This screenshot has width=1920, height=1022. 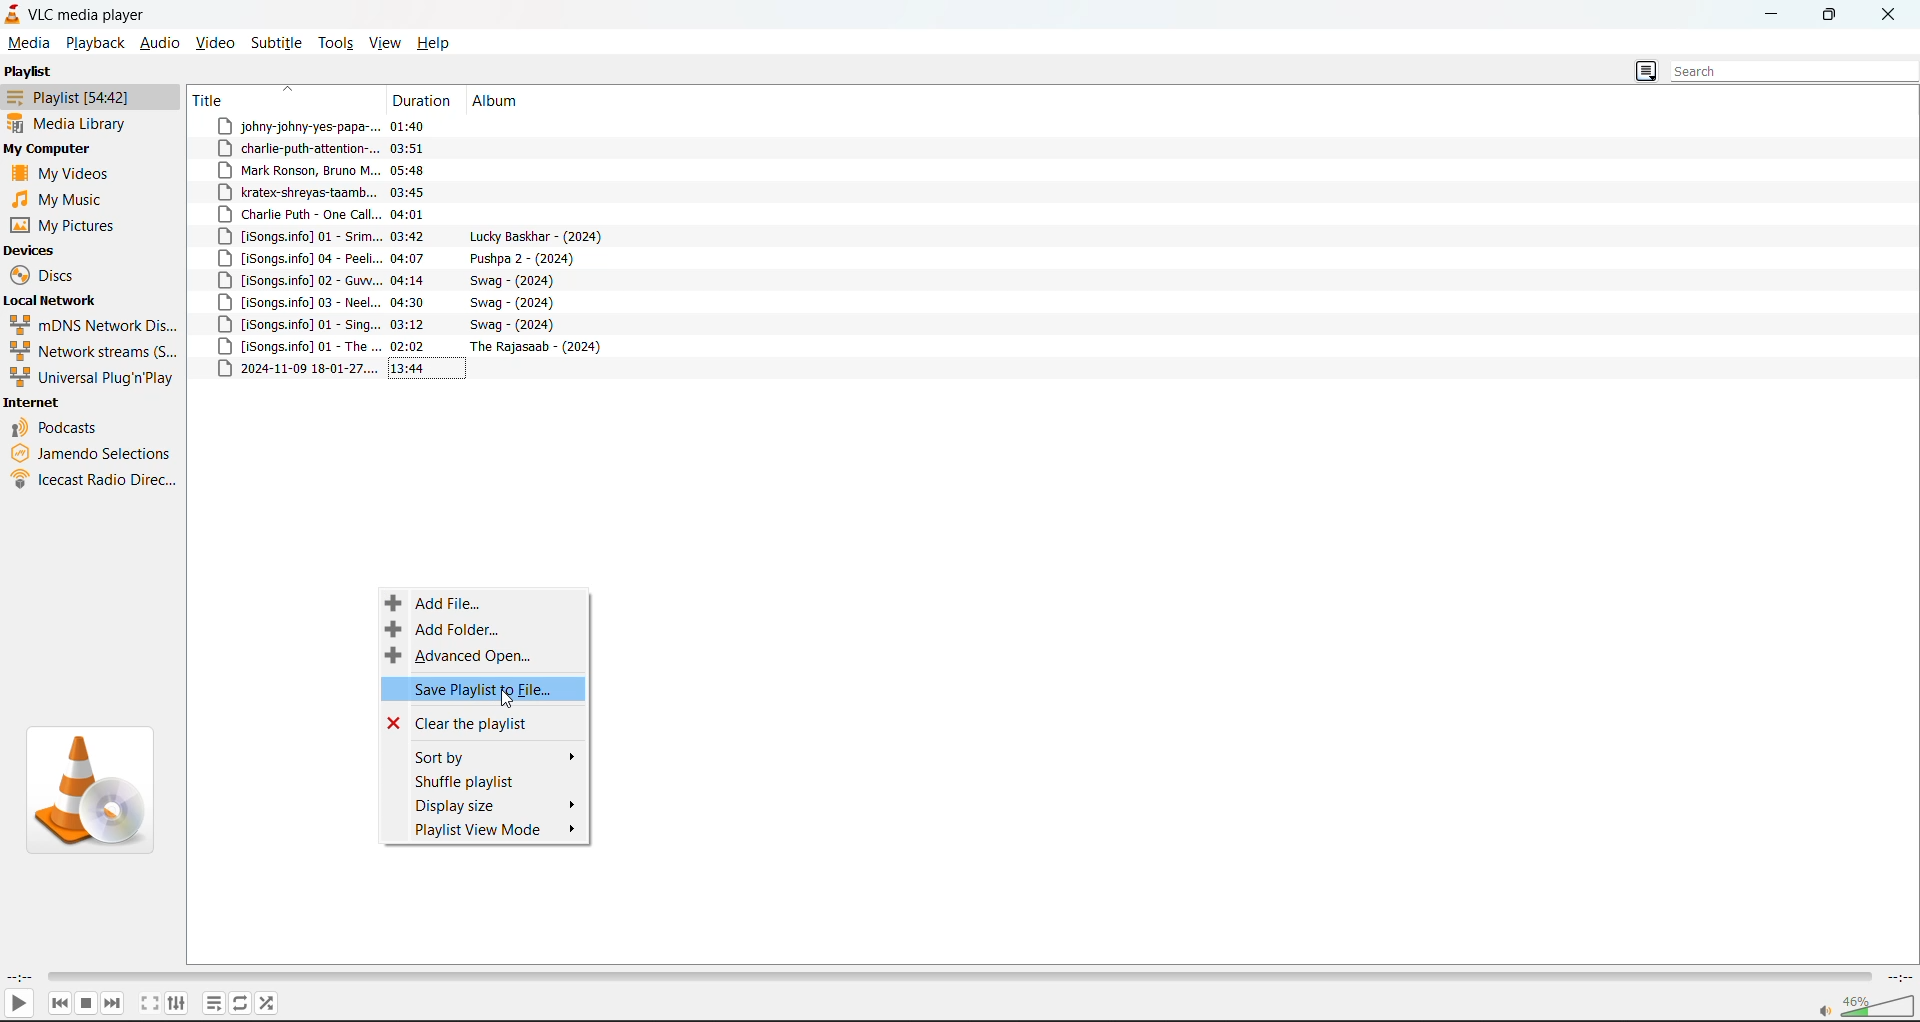 What do you see at coordinates (368, 215) in the screenshot?
I see `track 5 title, duration and album details` at bounding box center [368, 215].